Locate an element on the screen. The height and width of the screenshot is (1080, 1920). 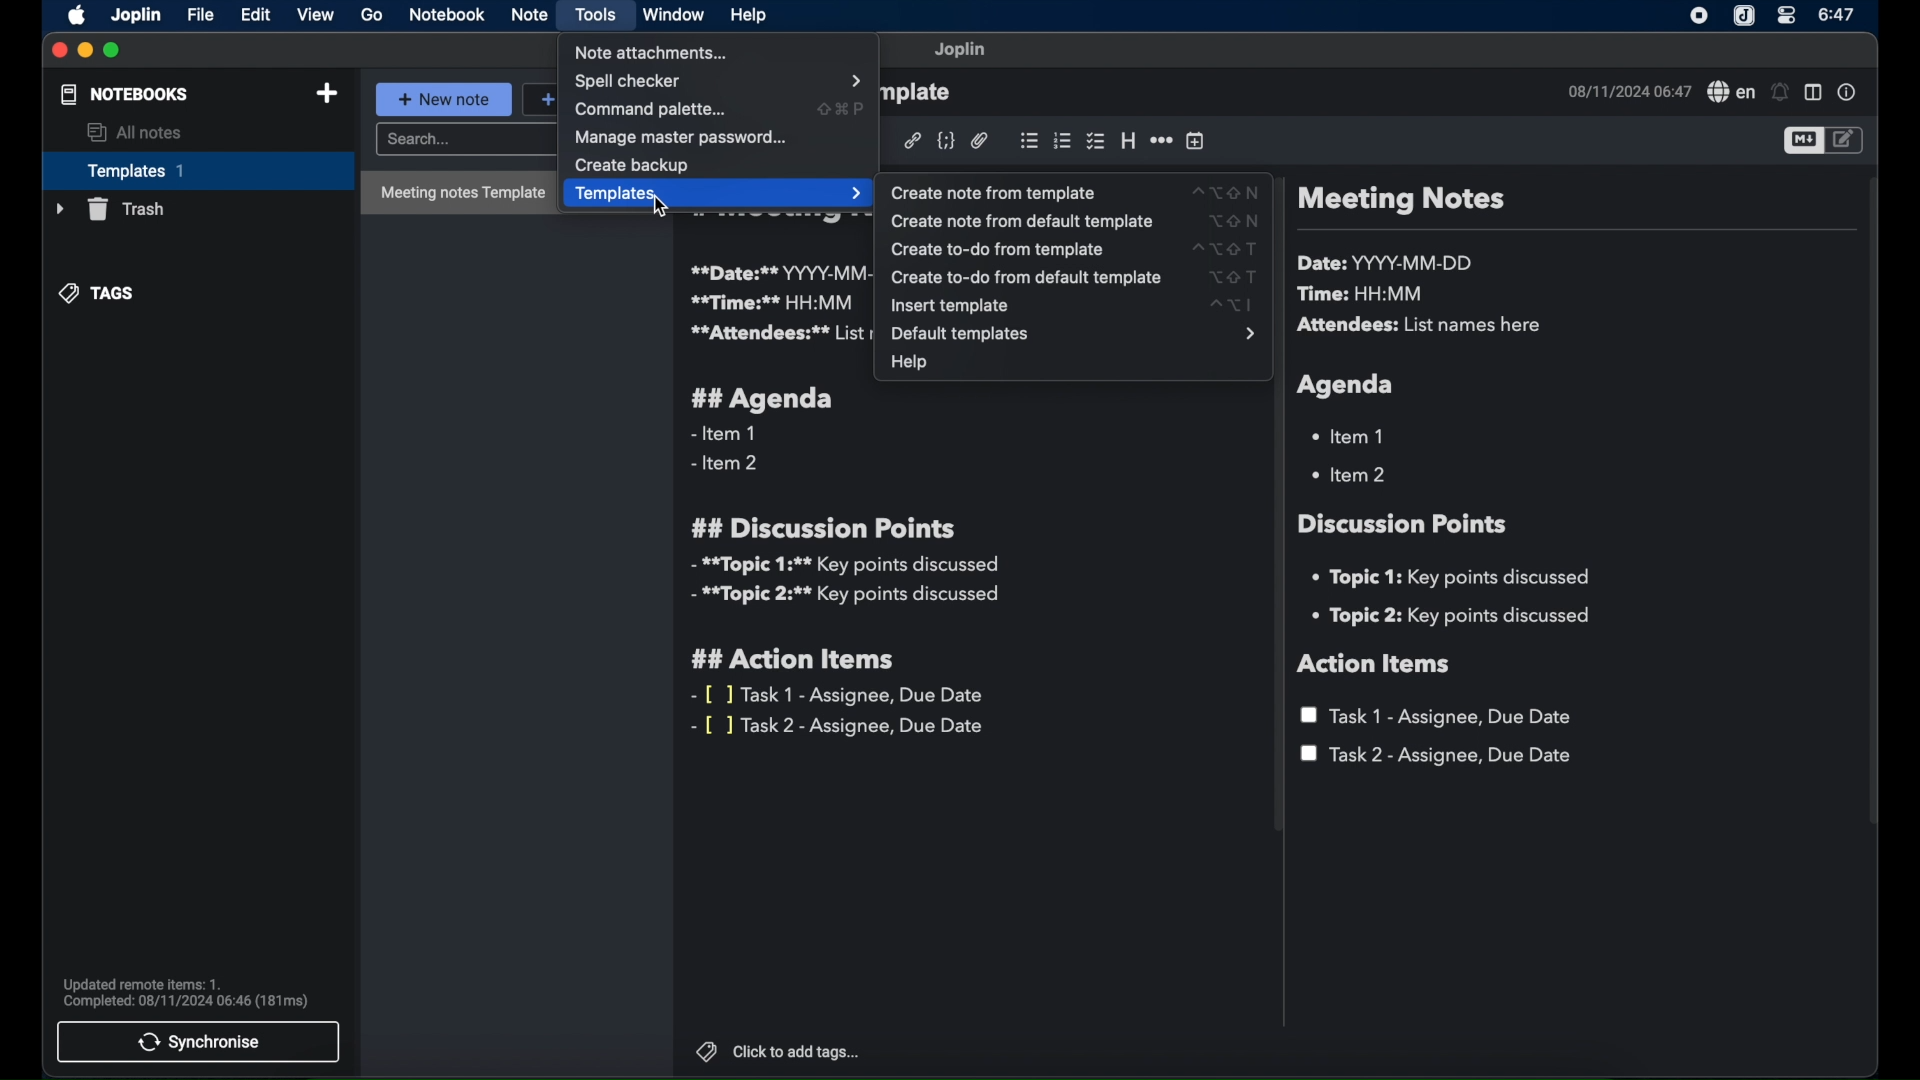
edit is located at coordinates (255, 14).